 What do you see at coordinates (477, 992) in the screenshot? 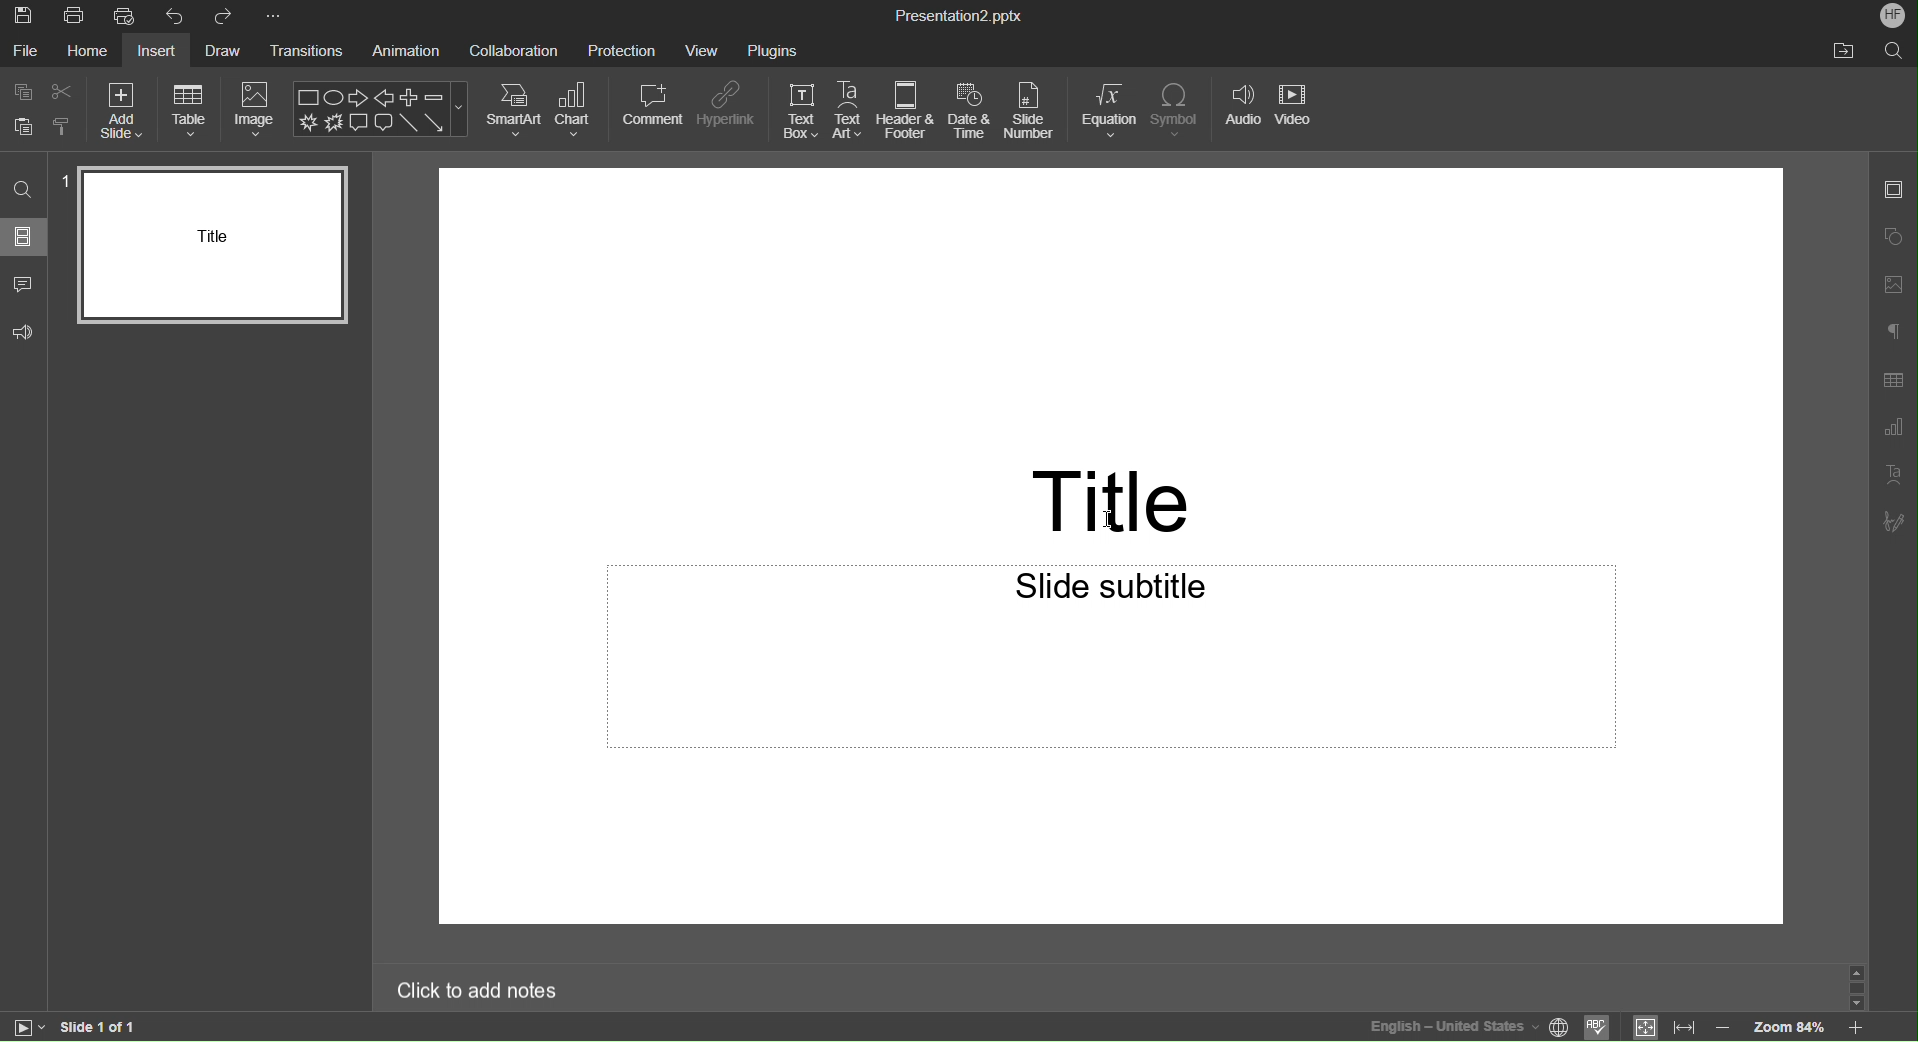
I see `Click to add notes` at bounding box center [477, 992].